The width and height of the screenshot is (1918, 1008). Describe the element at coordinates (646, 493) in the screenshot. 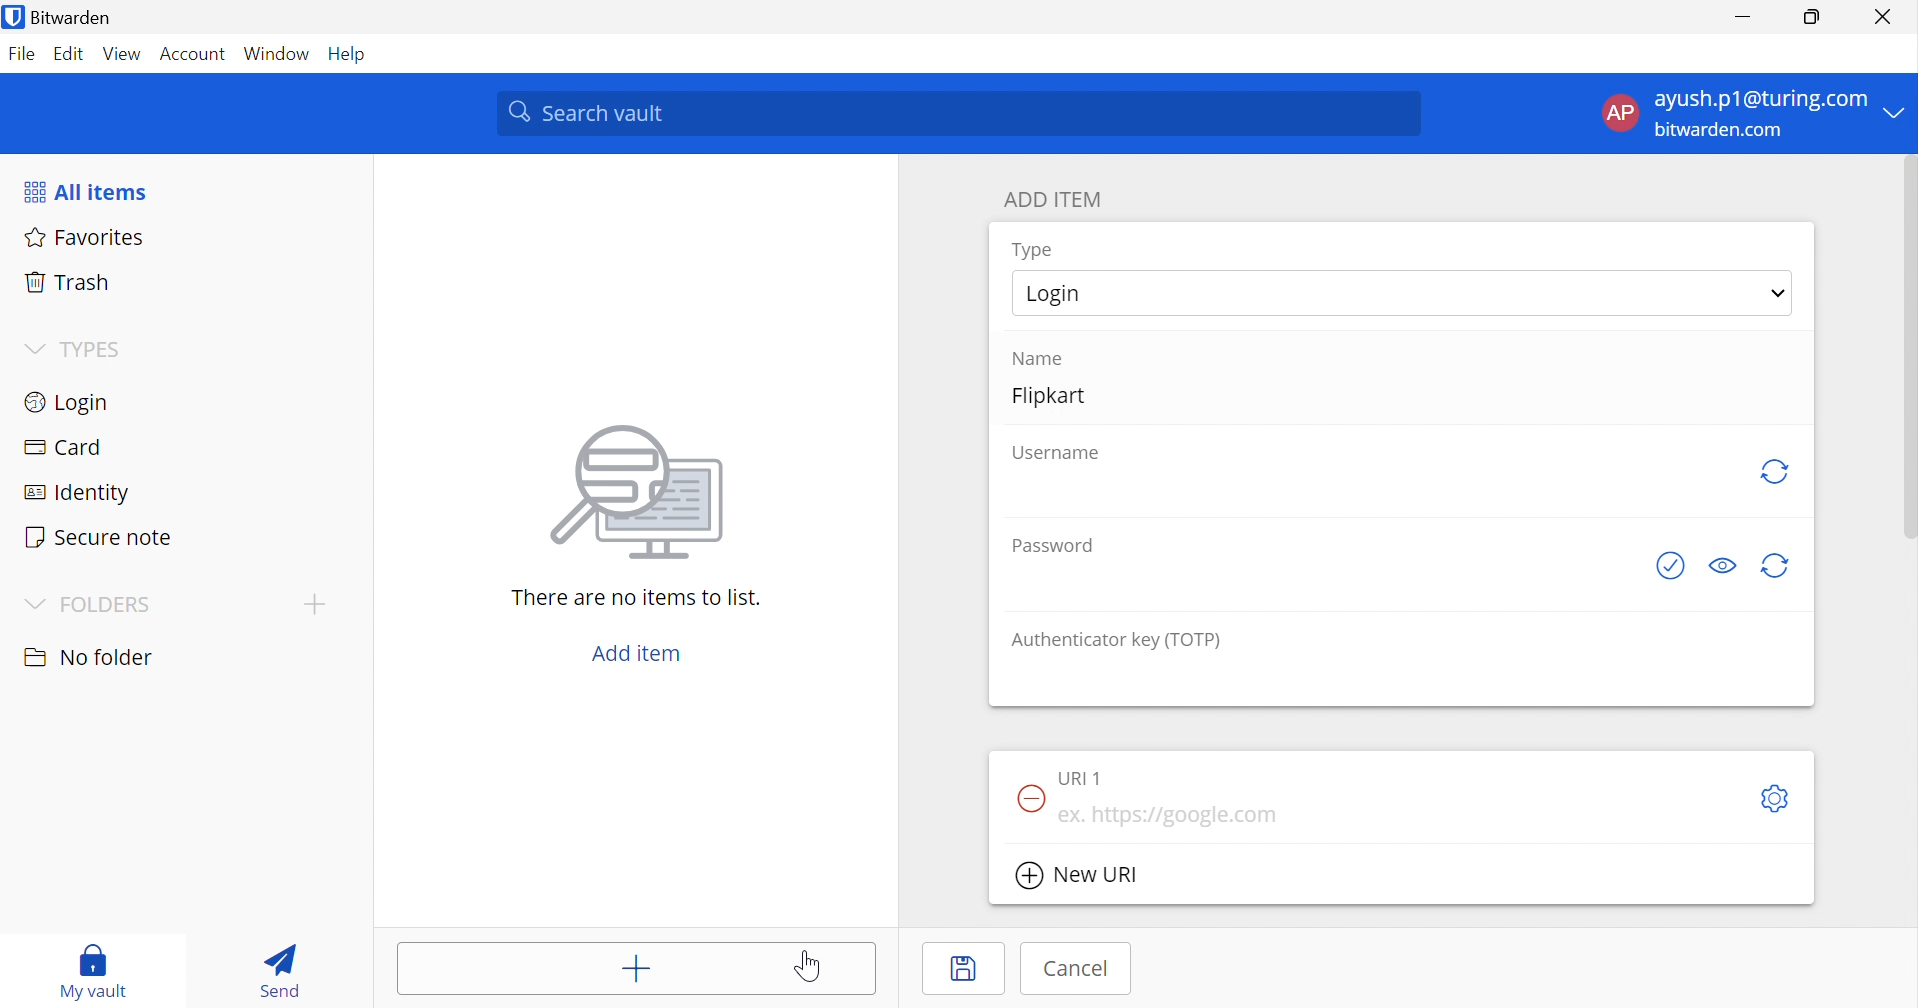

I see `image` at that location.